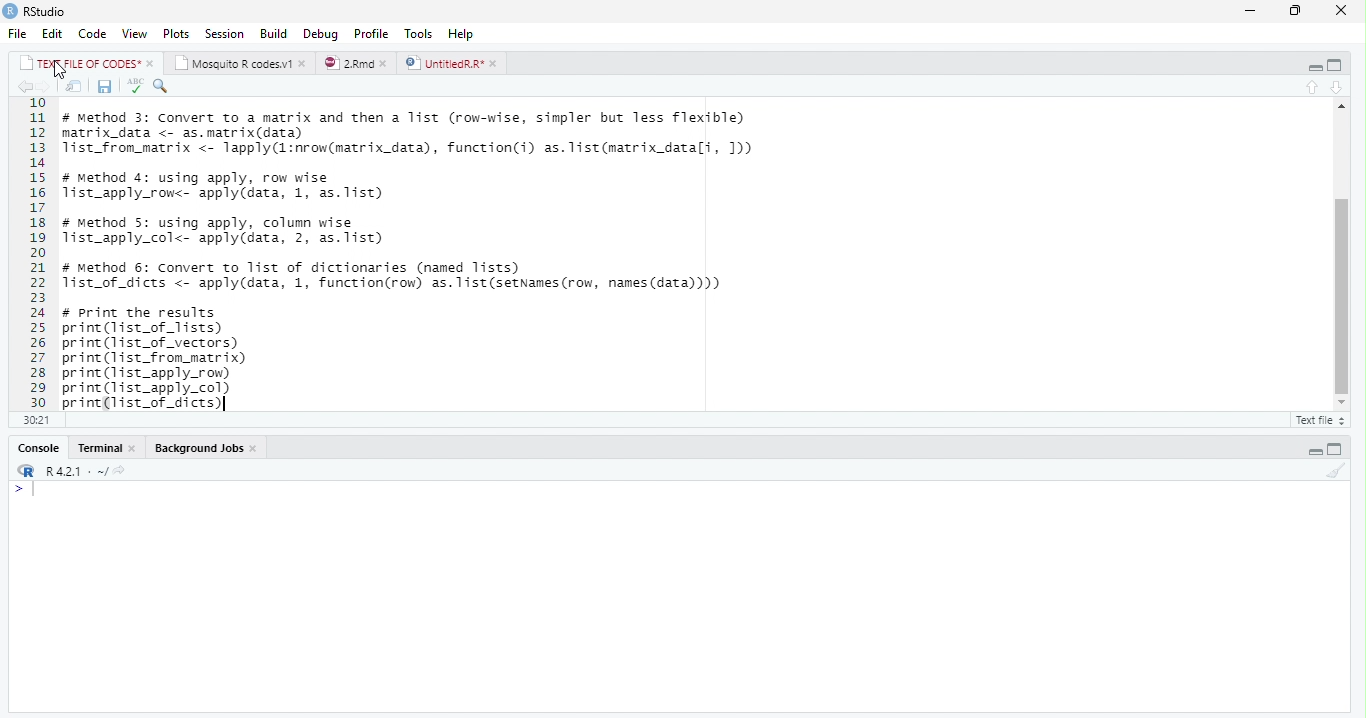 This screenshot has width=1366, height=718. What do you see at coordinates (34, 419) in the screenshot?
I see `1:1` at bounding box center [34, 419].